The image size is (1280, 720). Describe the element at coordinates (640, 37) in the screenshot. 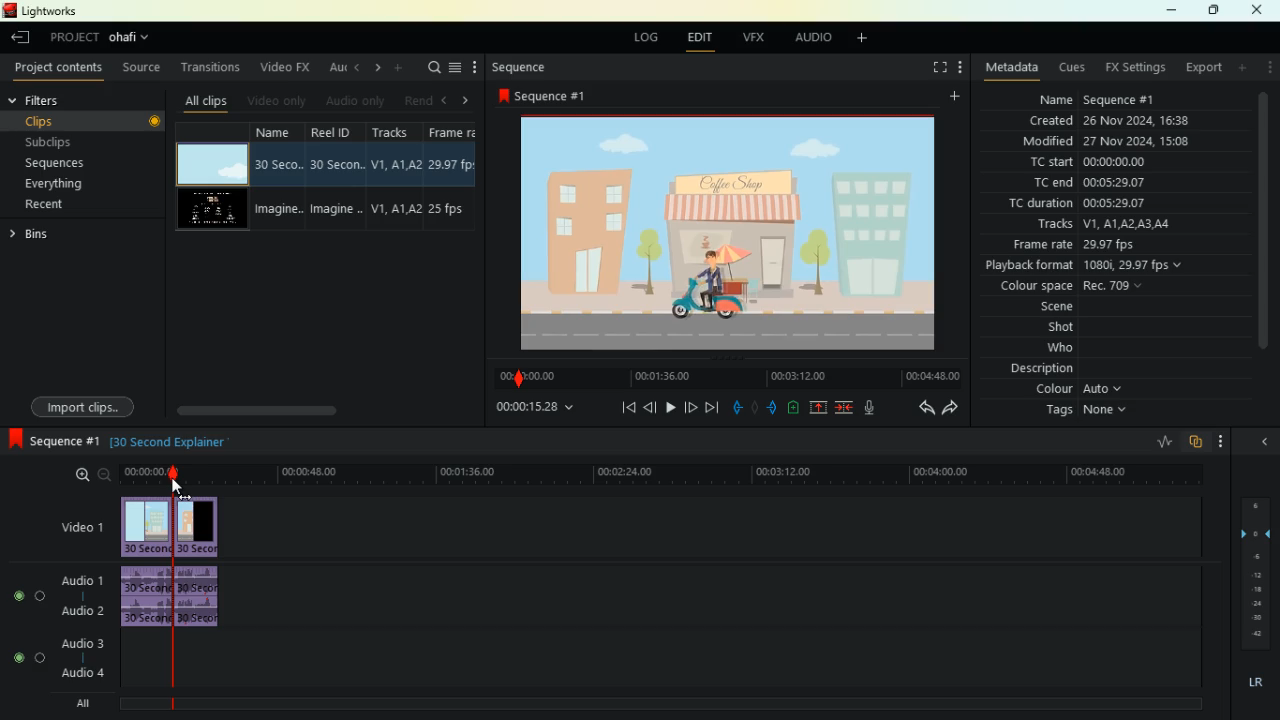

I see `log` at that location.